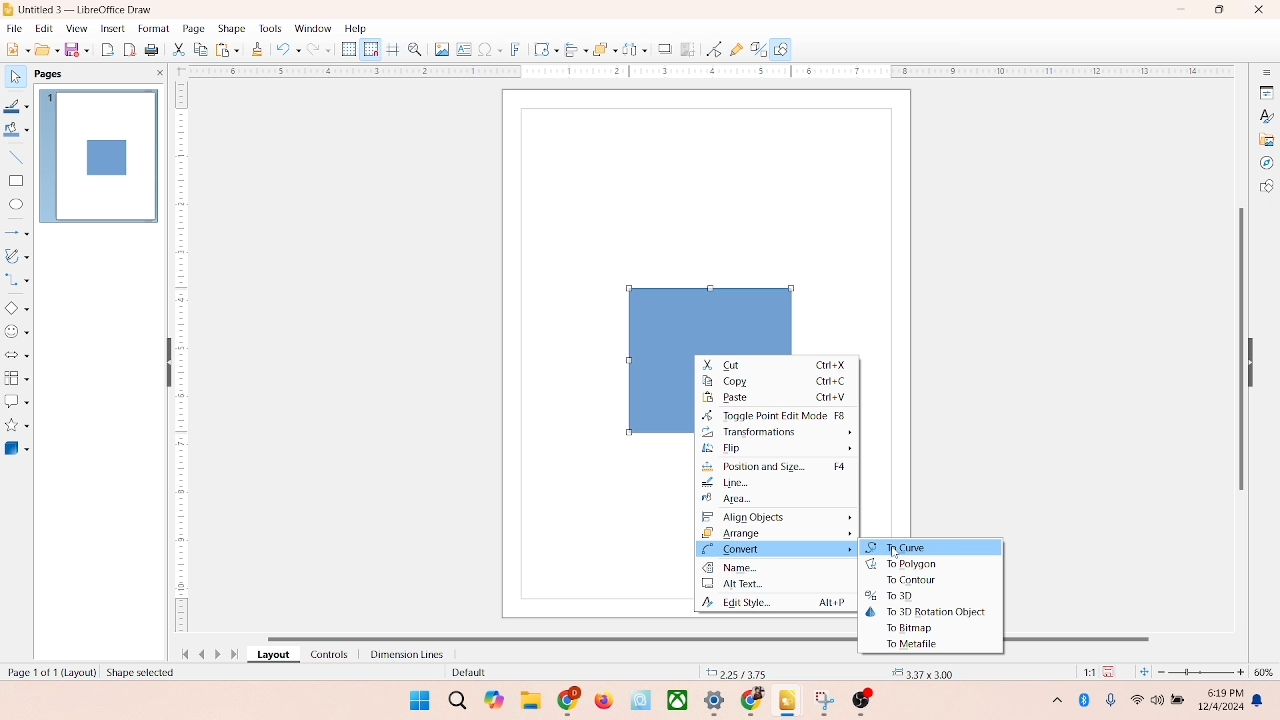  I want to click on copy, so click(778, 382).